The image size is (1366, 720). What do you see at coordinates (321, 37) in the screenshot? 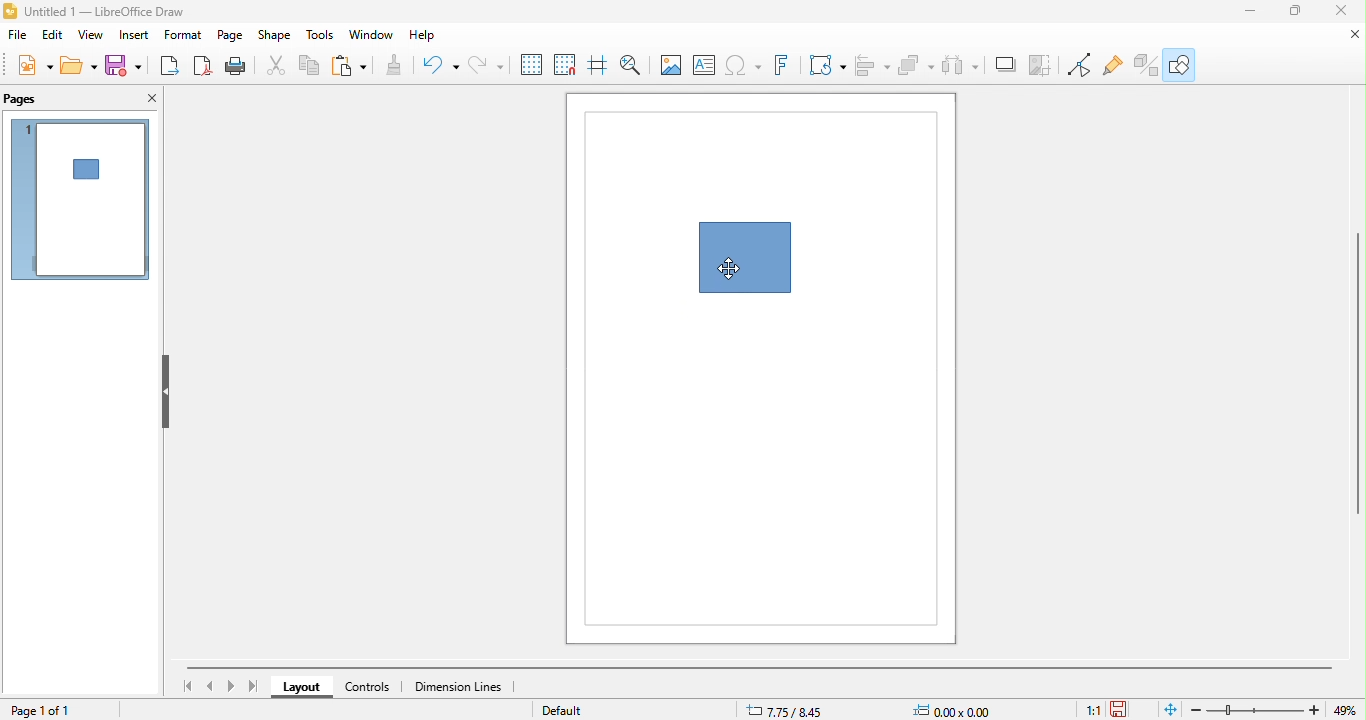
I see `tools` at bounding box center [321, 37].